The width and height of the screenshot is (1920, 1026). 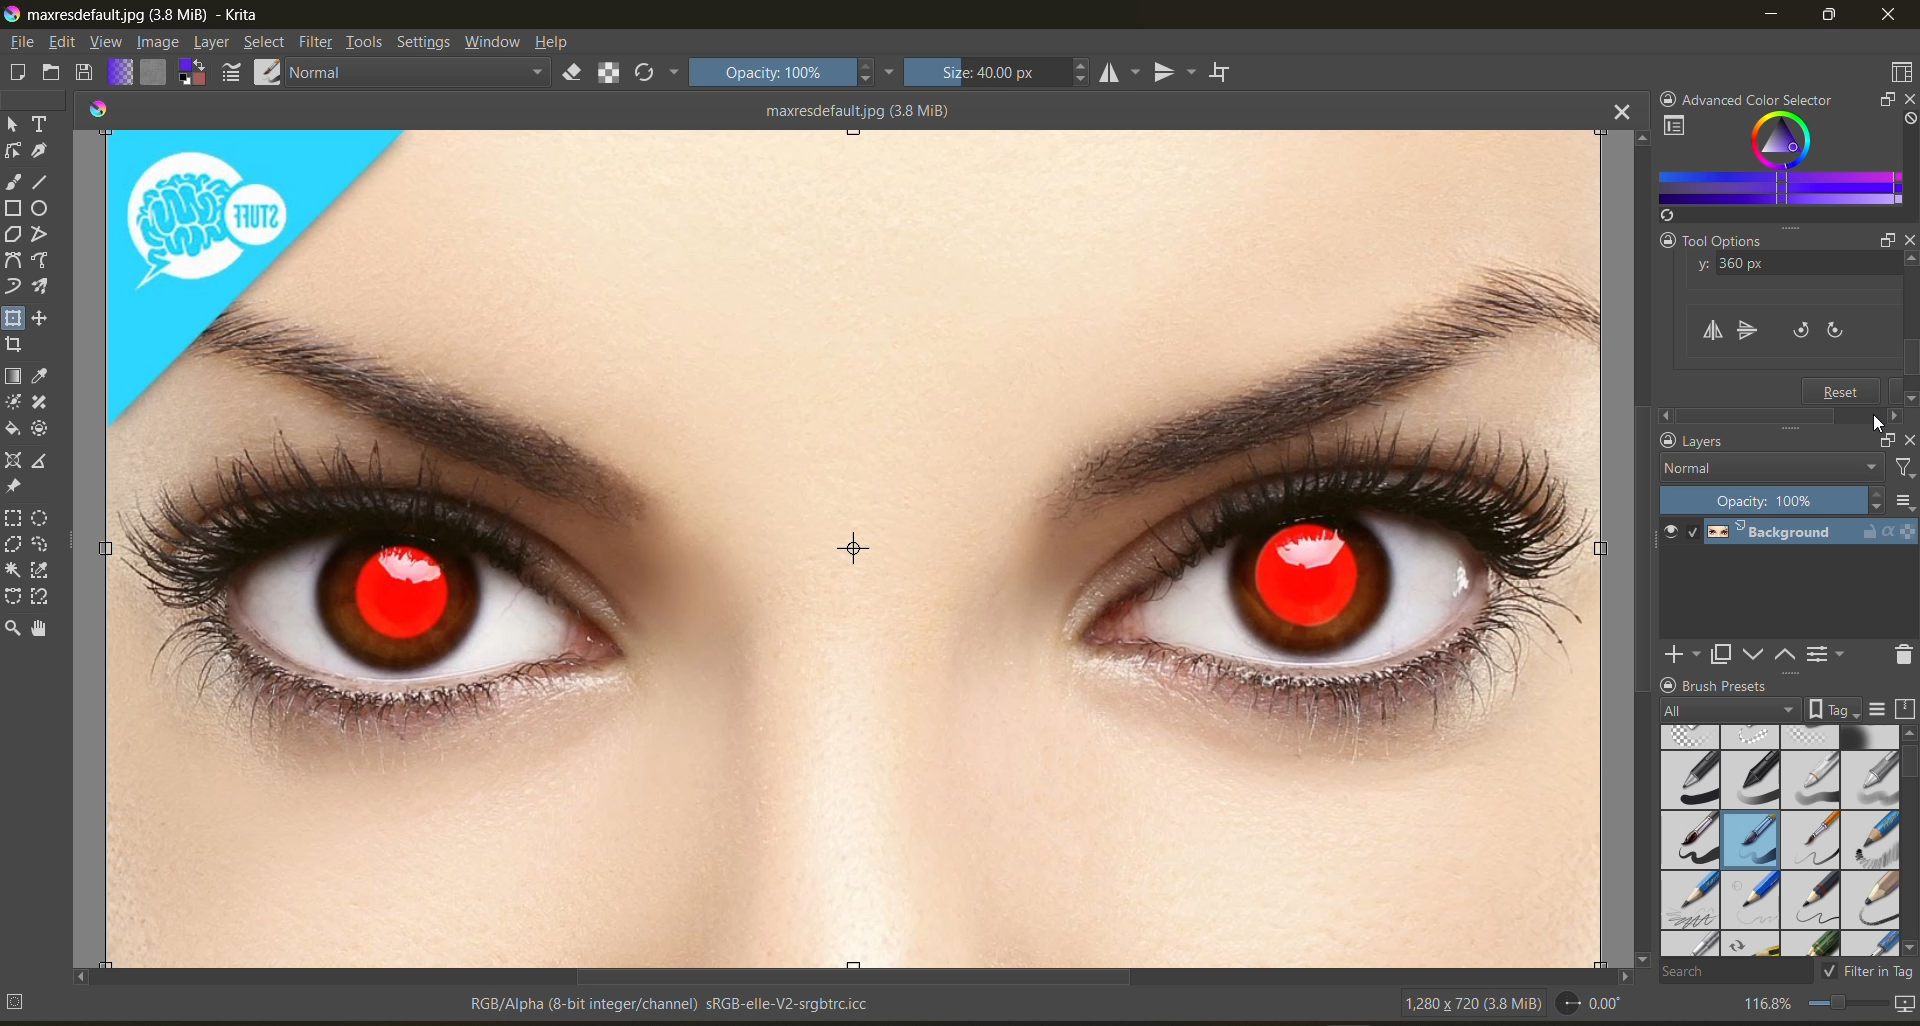 What do you see at coordinates (14, 208) in the screenshot?
I see `tool` at bounding box center [14, 208].